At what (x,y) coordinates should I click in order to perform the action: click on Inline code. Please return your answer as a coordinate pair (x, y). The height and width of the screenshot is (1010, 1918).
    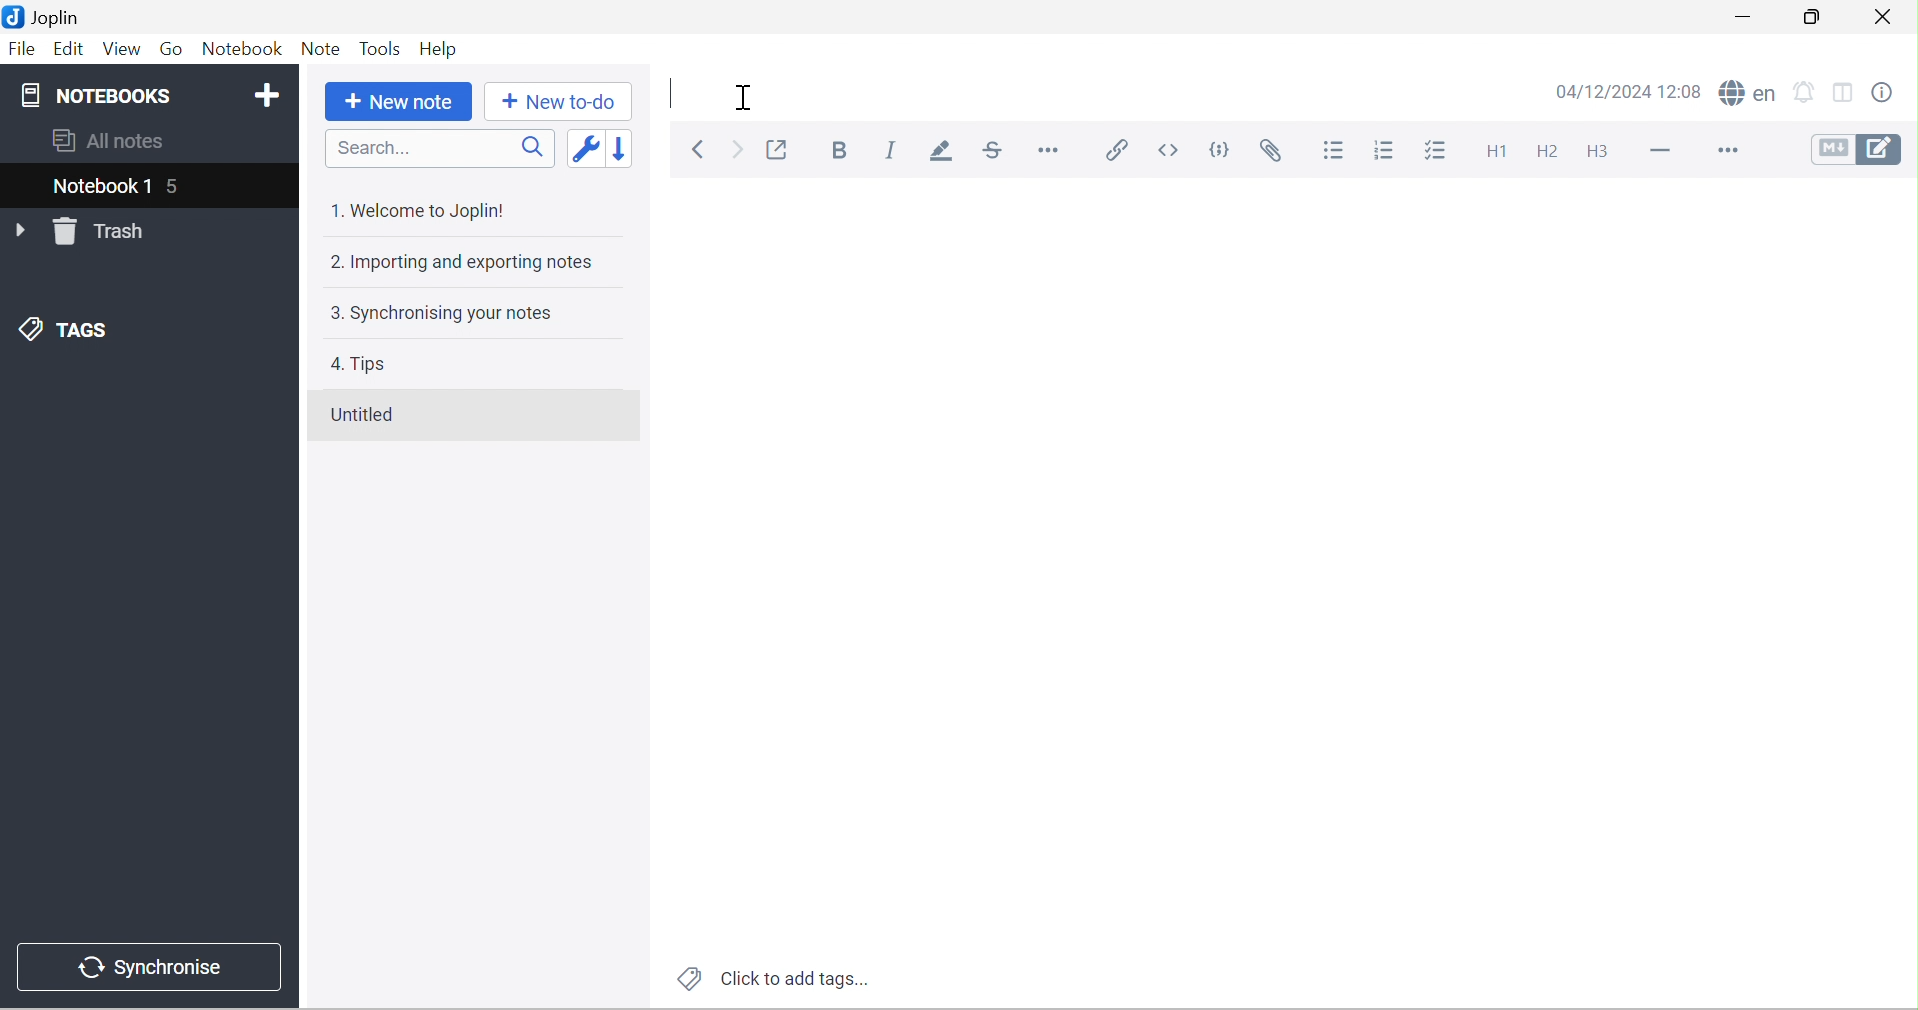
    Looking at the image, I should click on (1174, 150).